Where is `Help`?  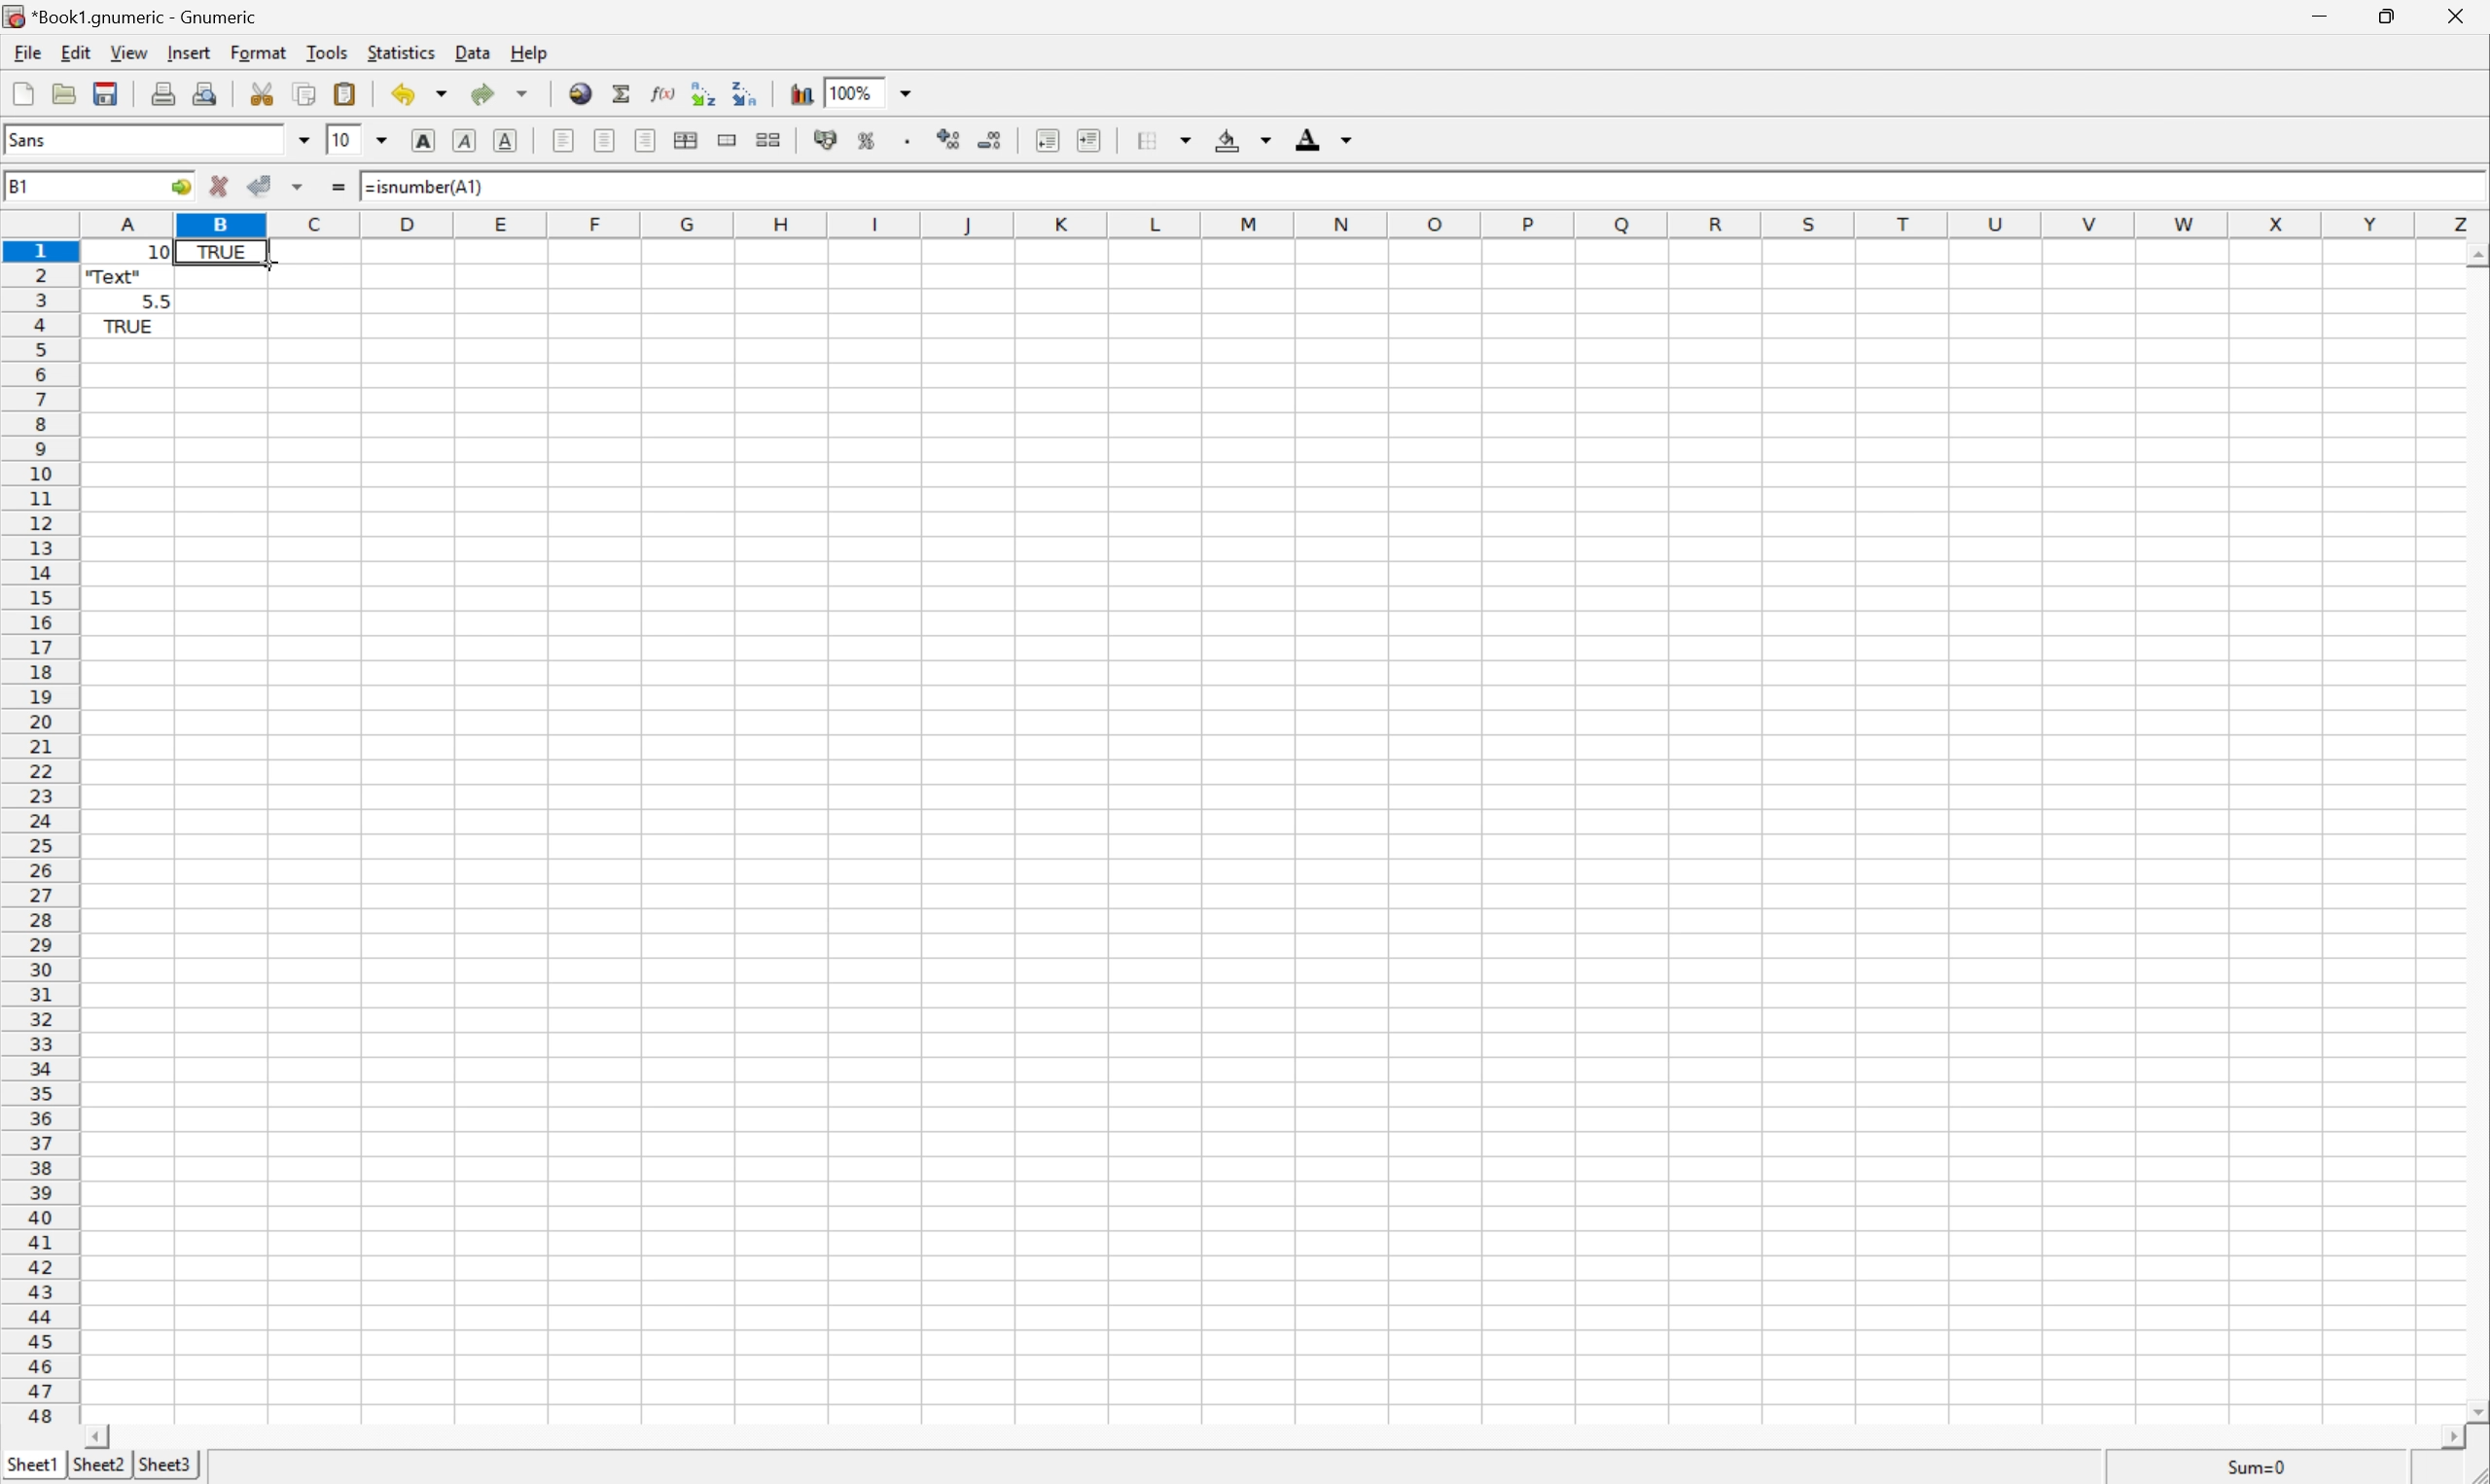 Help is located at coordinates (529, 55).